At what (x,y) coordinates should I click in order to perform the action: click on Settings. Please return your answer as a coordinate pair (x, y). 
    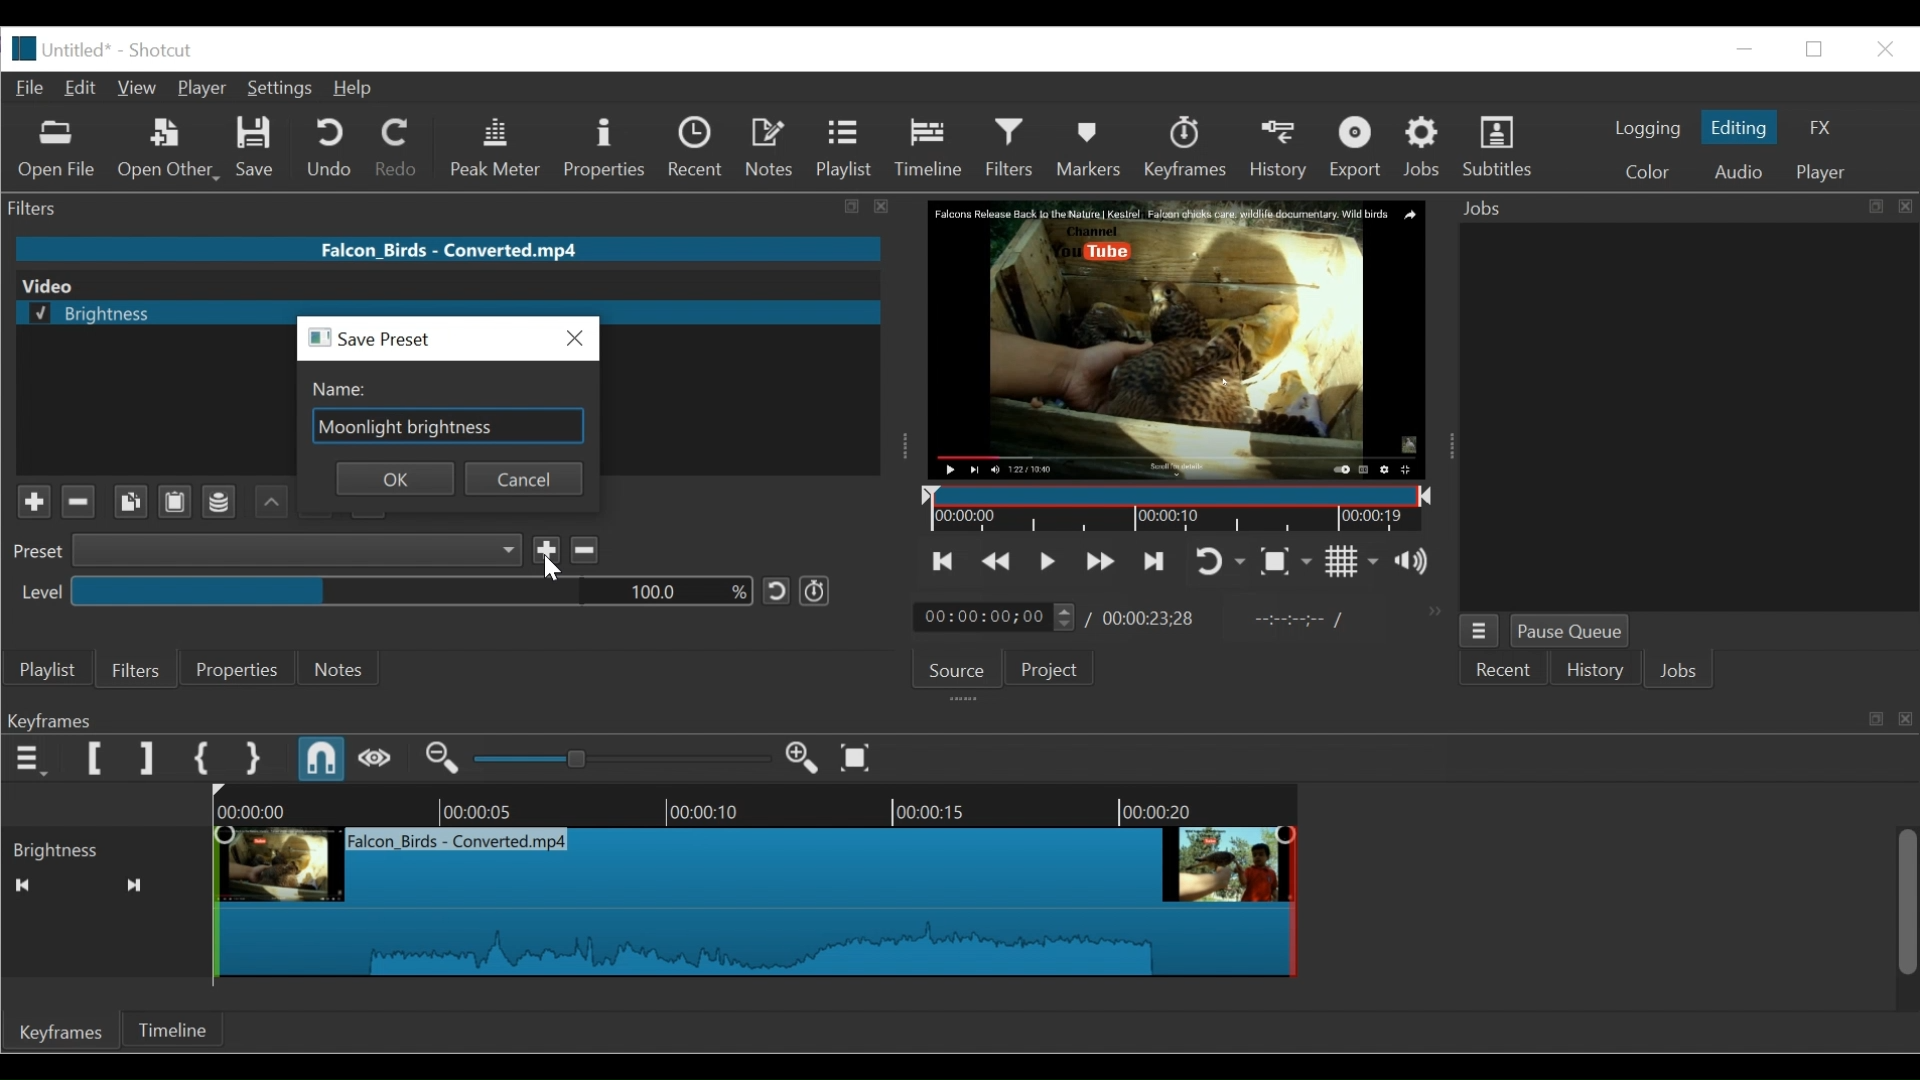
    Looking at the image, I should click on (283, 88).